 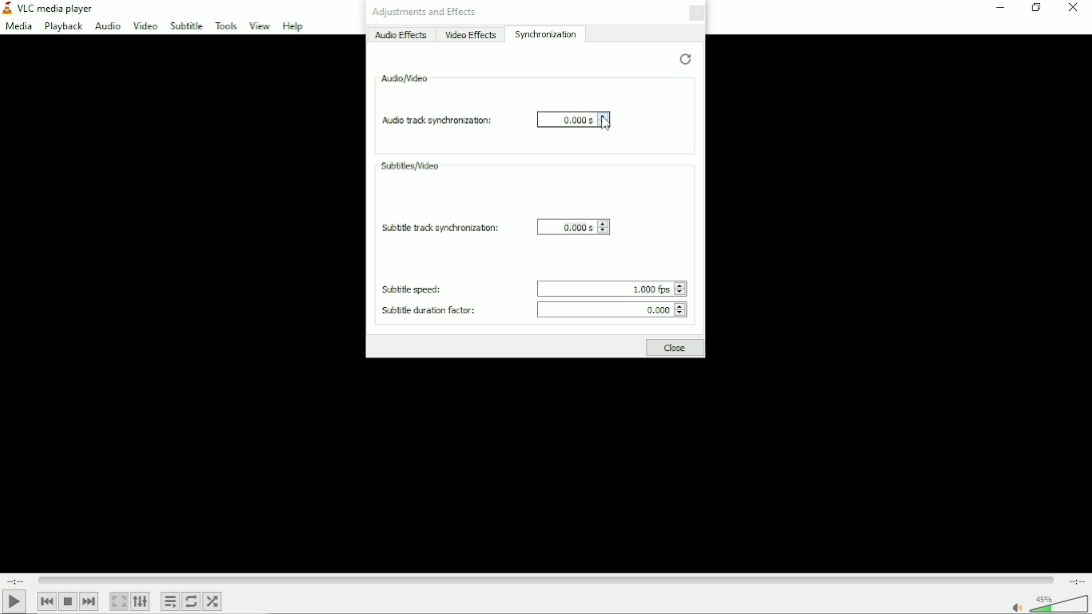 I want to click on Adjustments and effects, so click(x=425, y=12).